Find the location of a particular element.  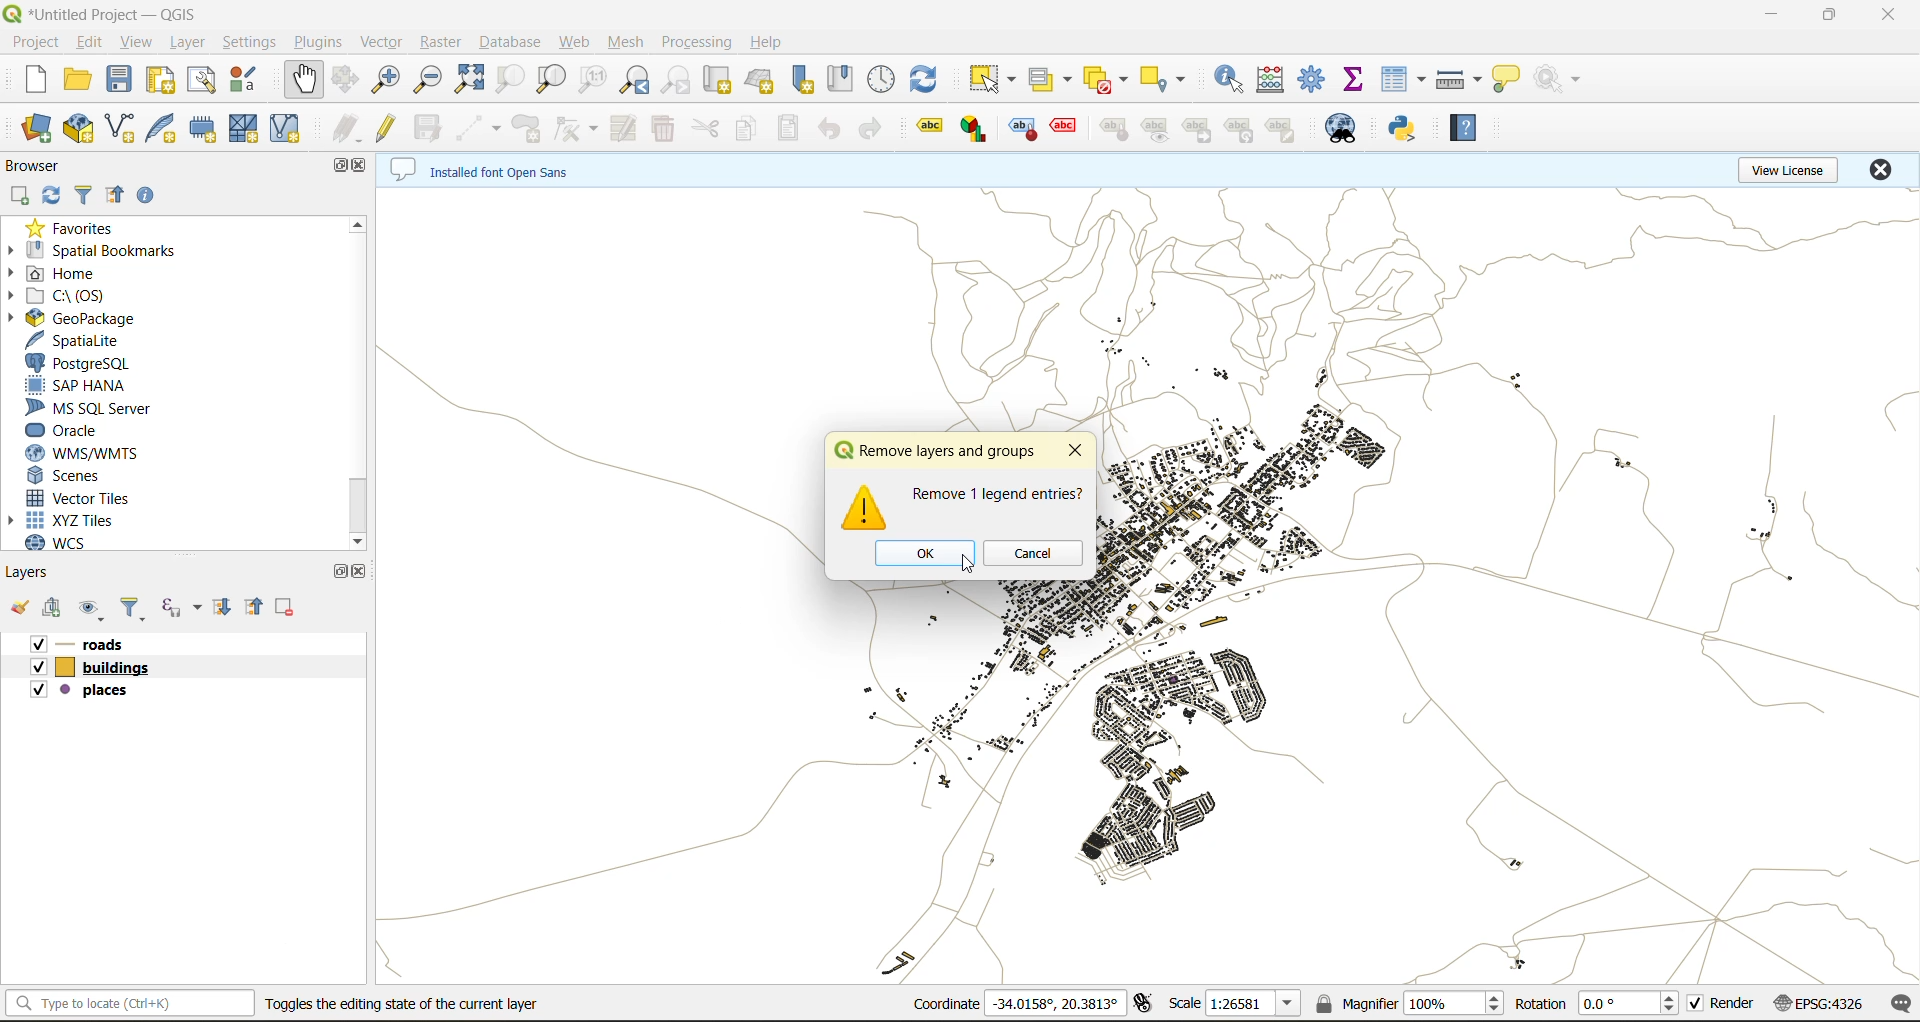

new shapefile is located at coordinates (121, 127).